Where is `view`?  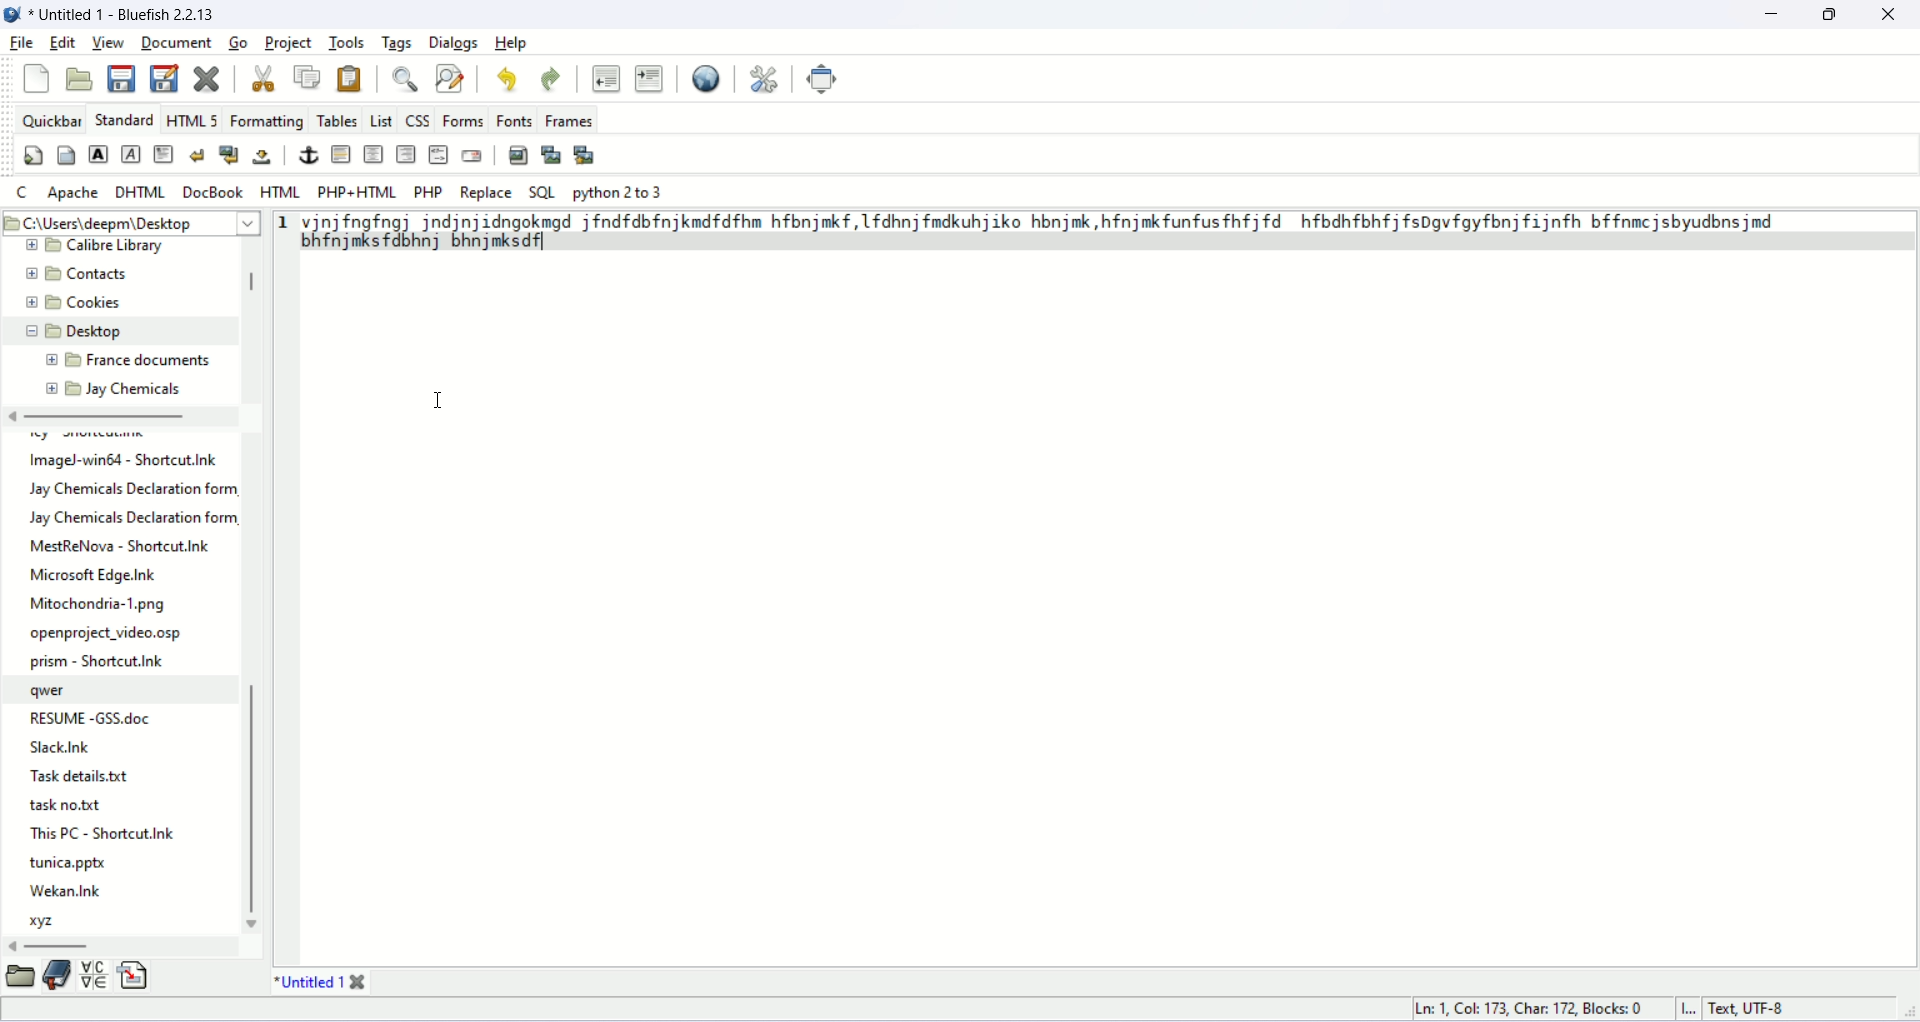 view is located at coordinates (109, 42).